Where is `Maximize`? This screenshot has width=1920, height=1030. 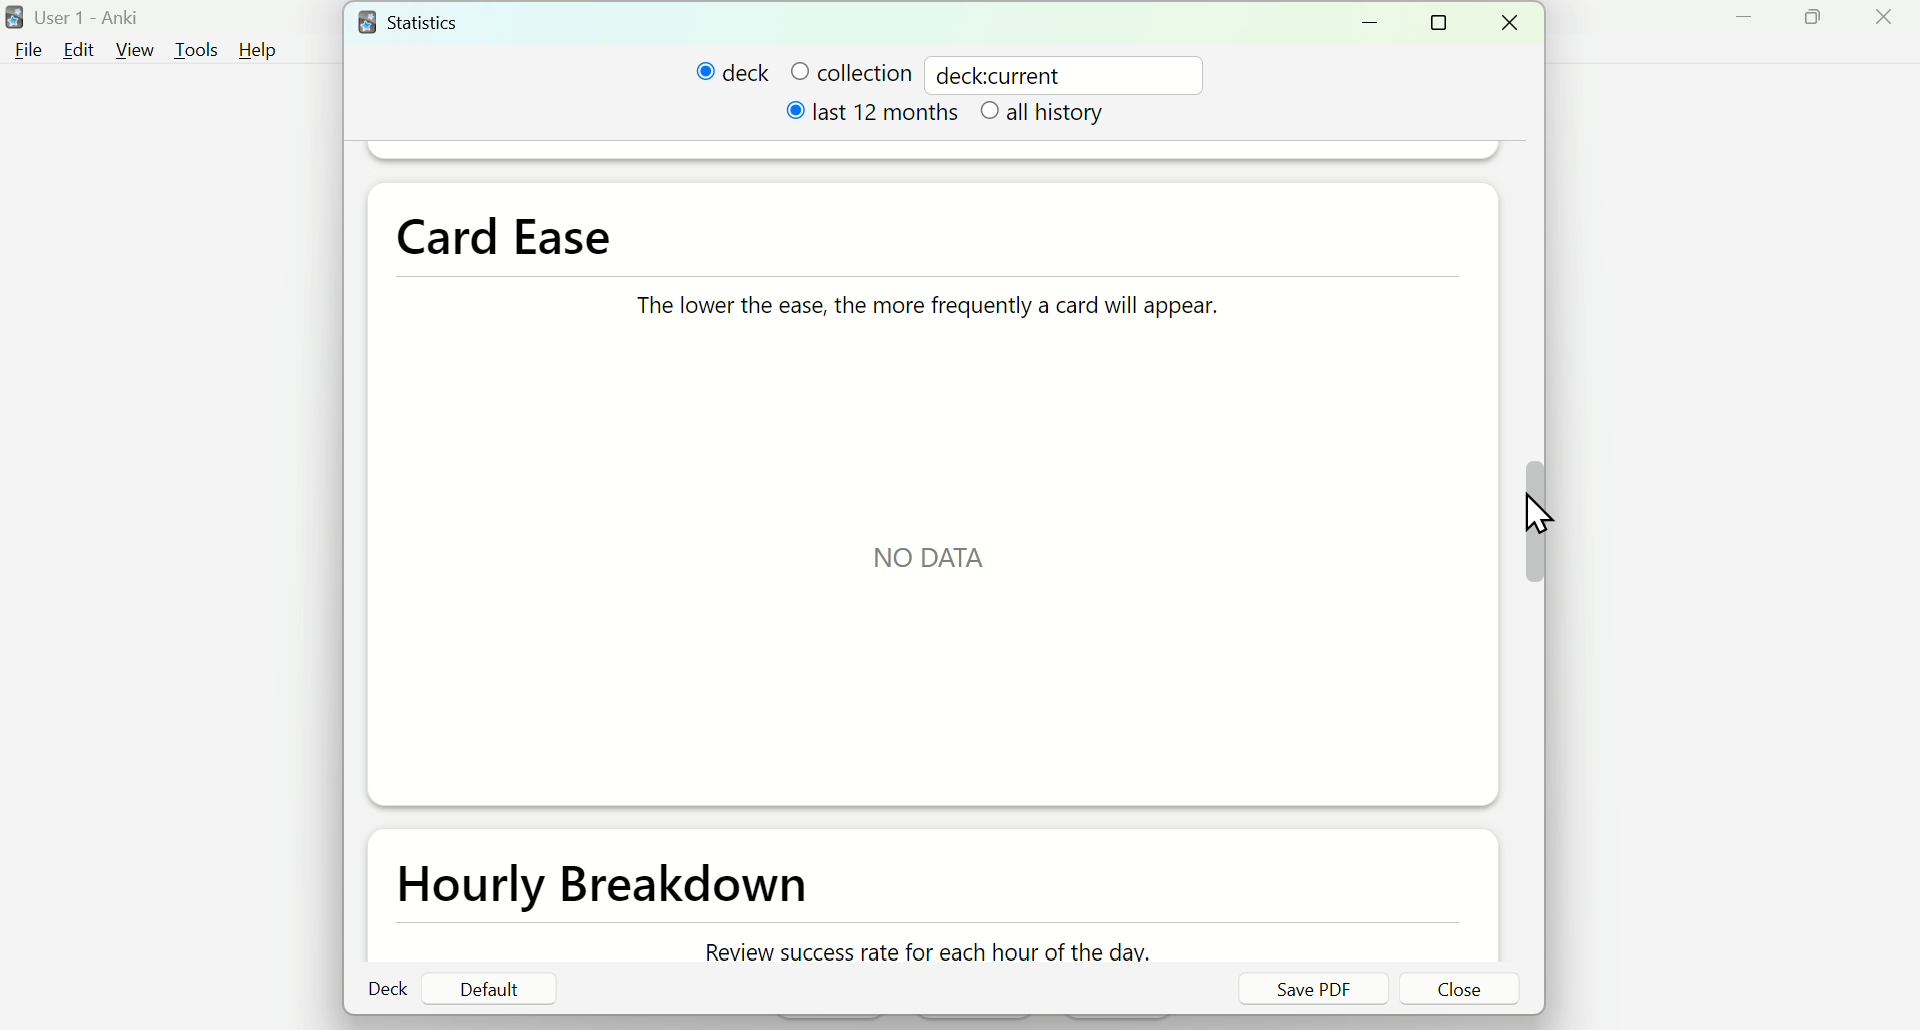
Maximize is located at coordinates (1825, 26).